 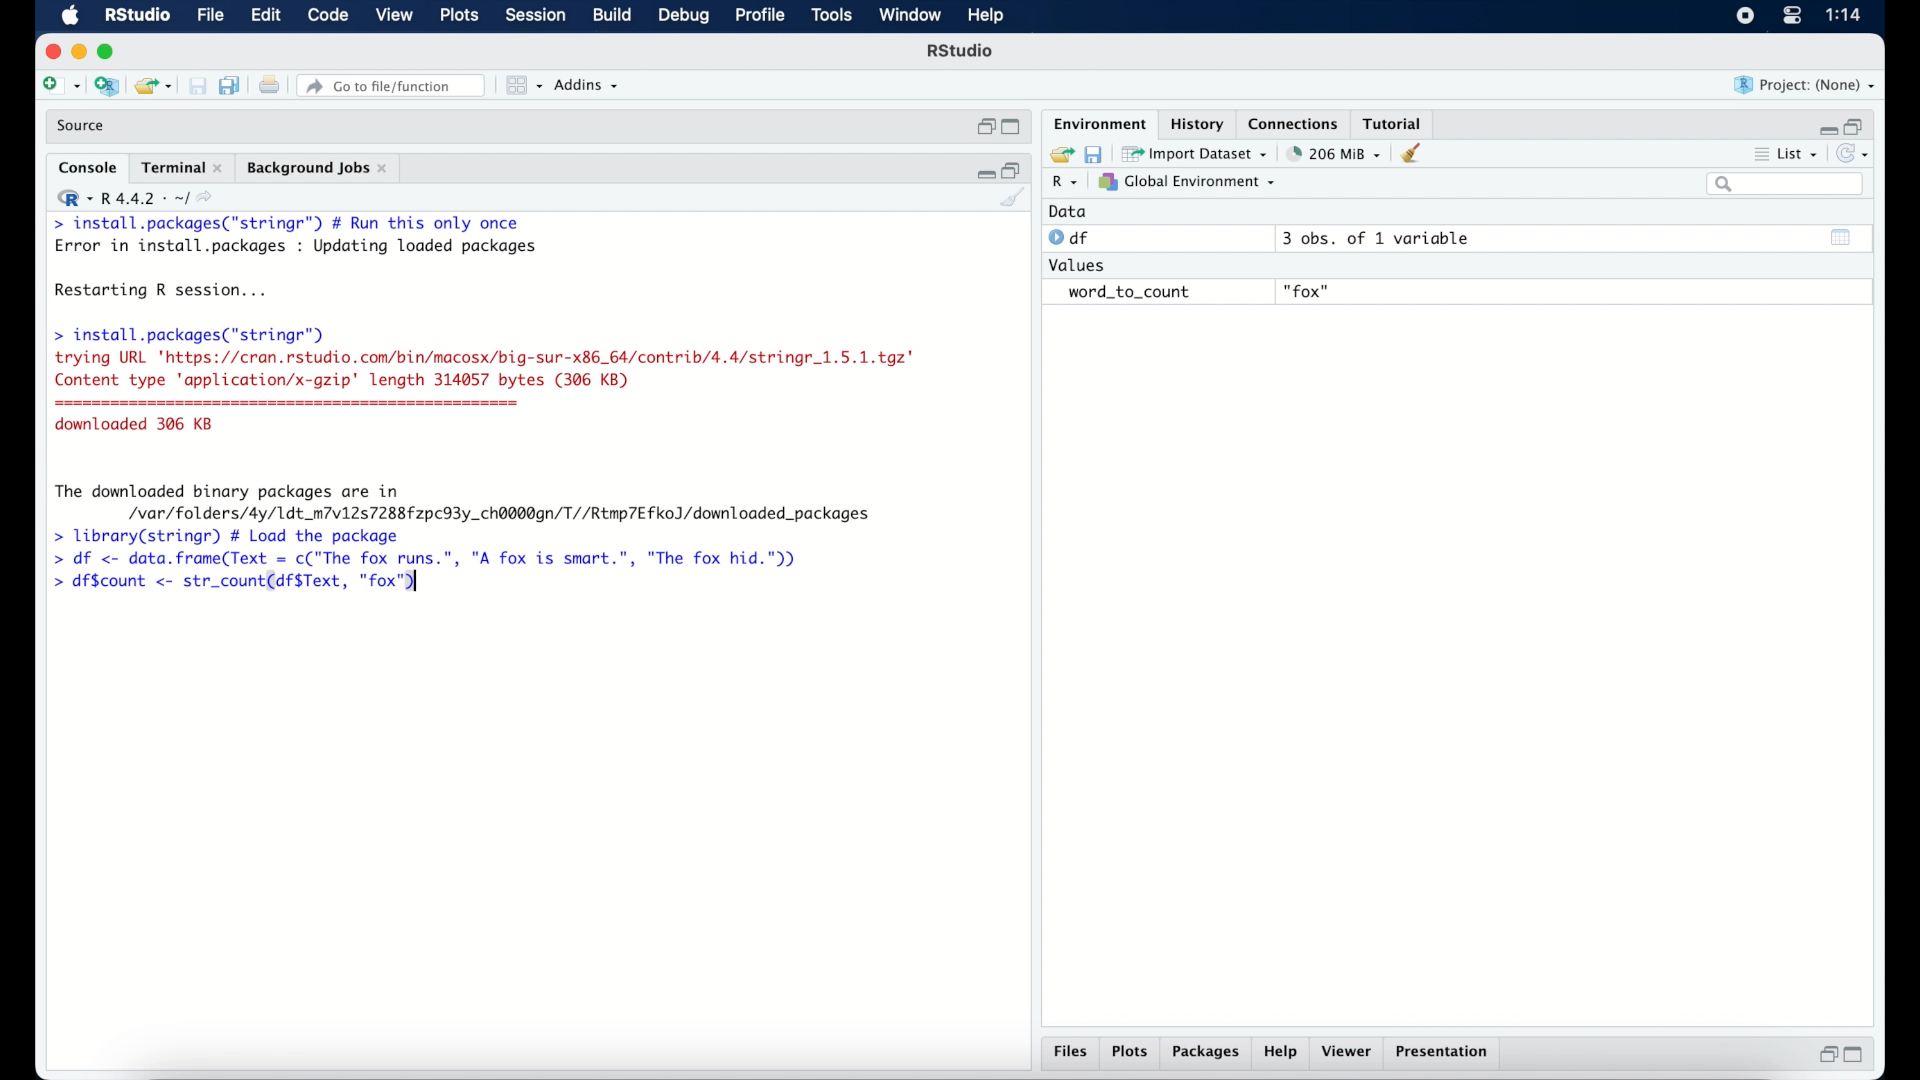 I want to click on source, so click(x=83, y=126).